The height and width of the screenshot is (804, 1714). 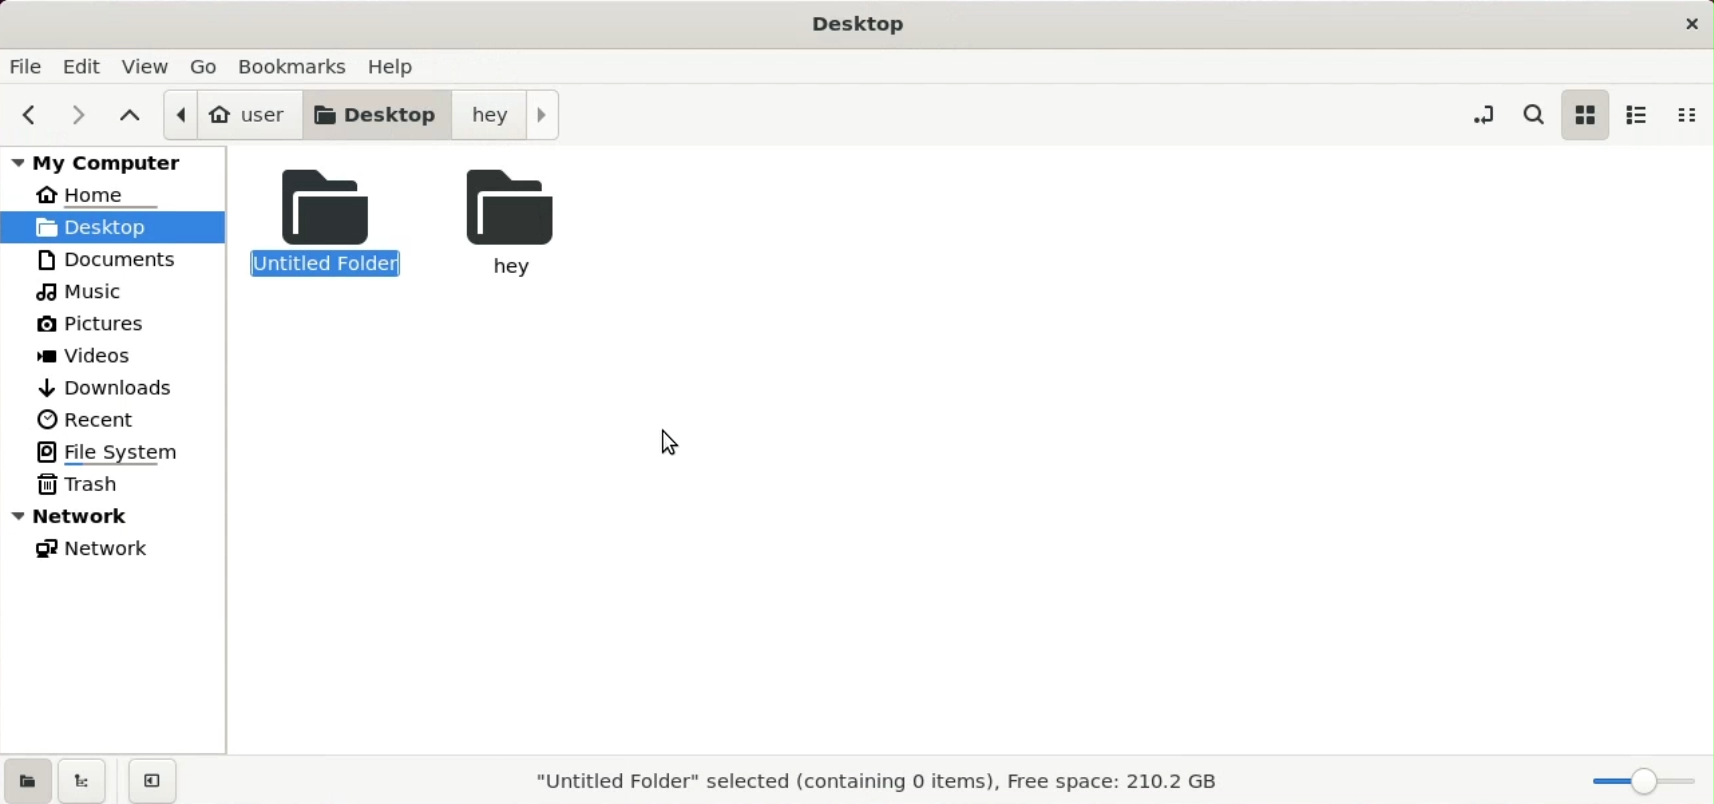 What do you see at coordinates (1636, 114) in the screenshot?
I see `list view` at bounding box center [1636, 114].